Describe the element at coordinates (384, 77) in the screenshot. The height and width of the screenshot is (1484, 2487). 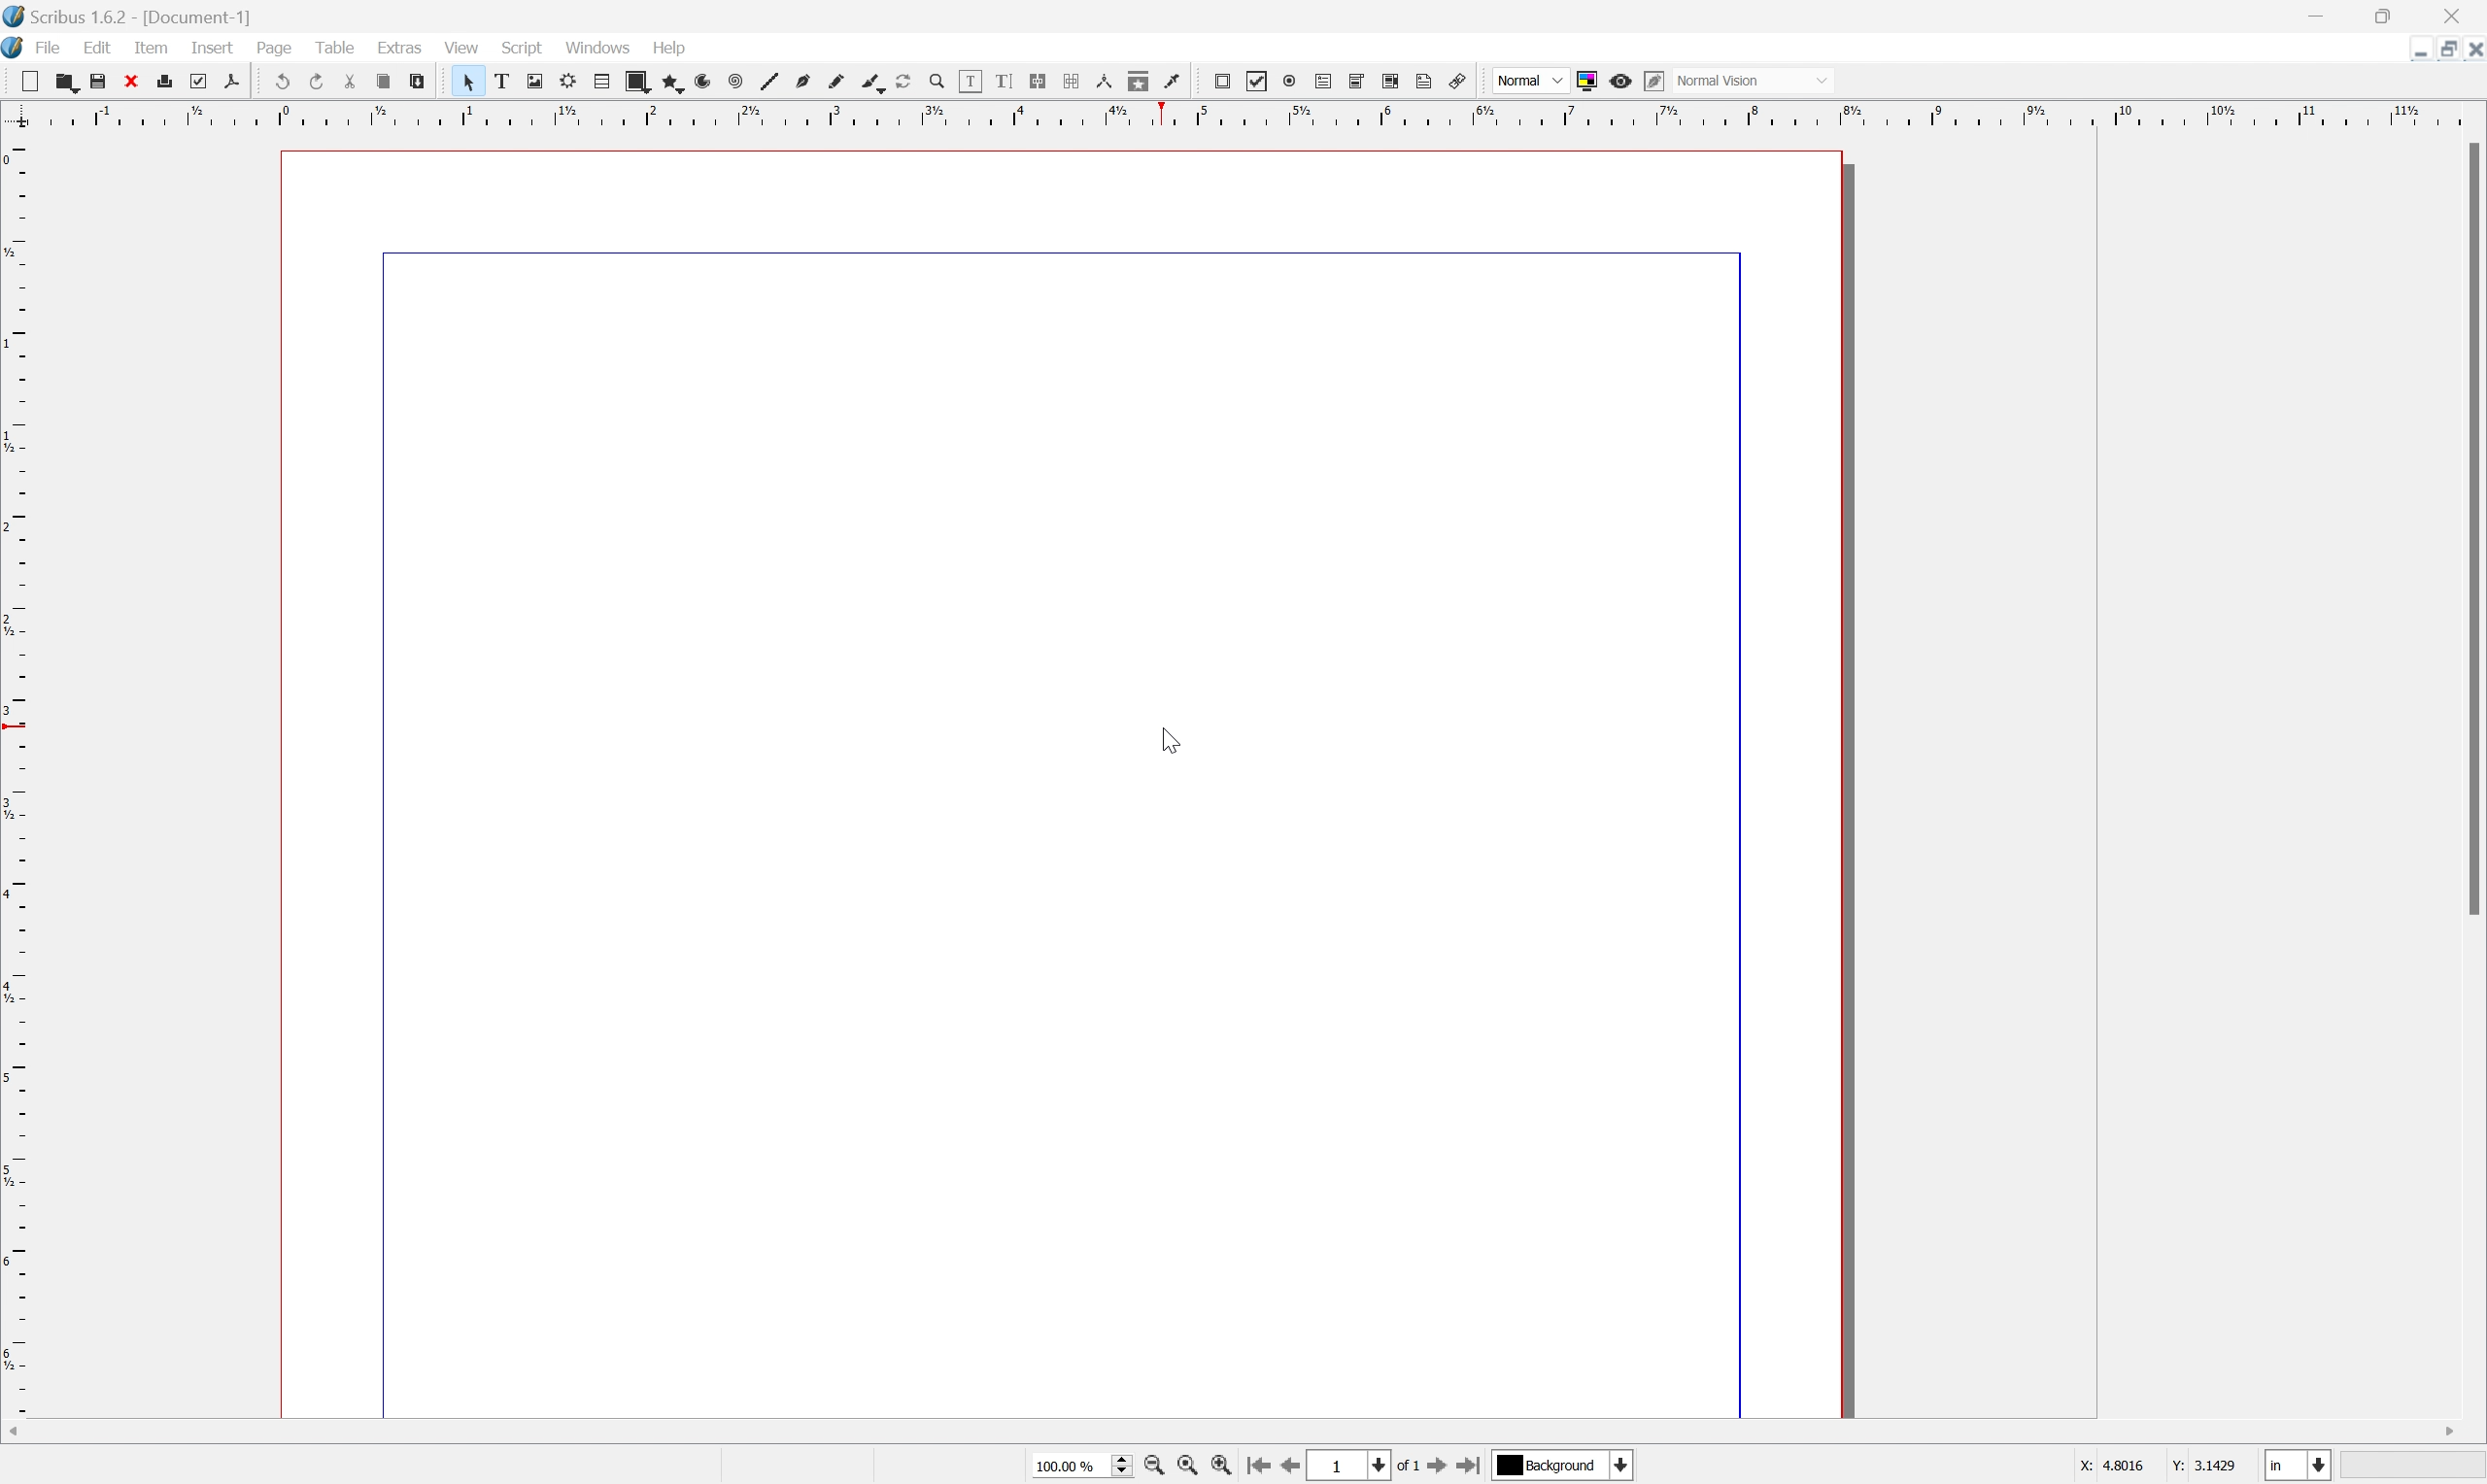
I see `copy` at that location.